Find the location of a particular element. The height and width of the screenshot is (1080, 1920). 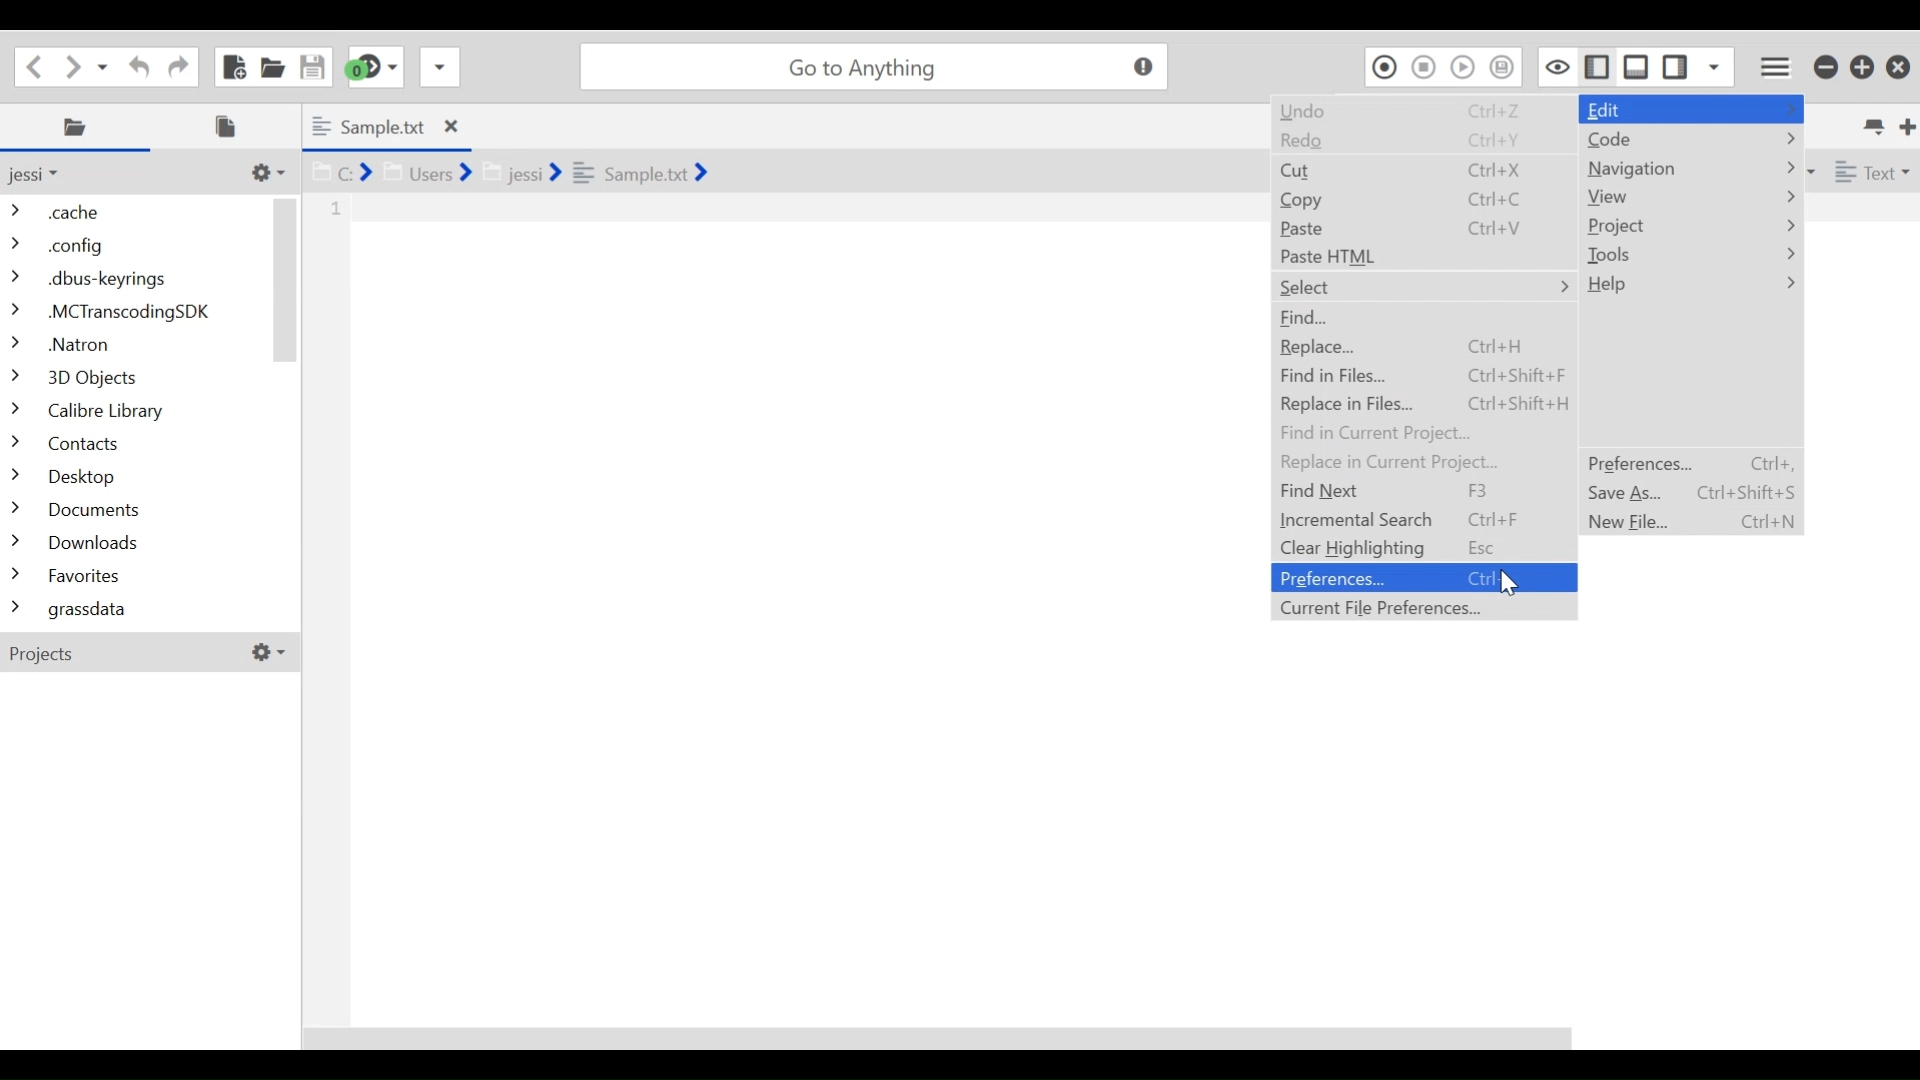

Folders is located at coordinates (135, 413).